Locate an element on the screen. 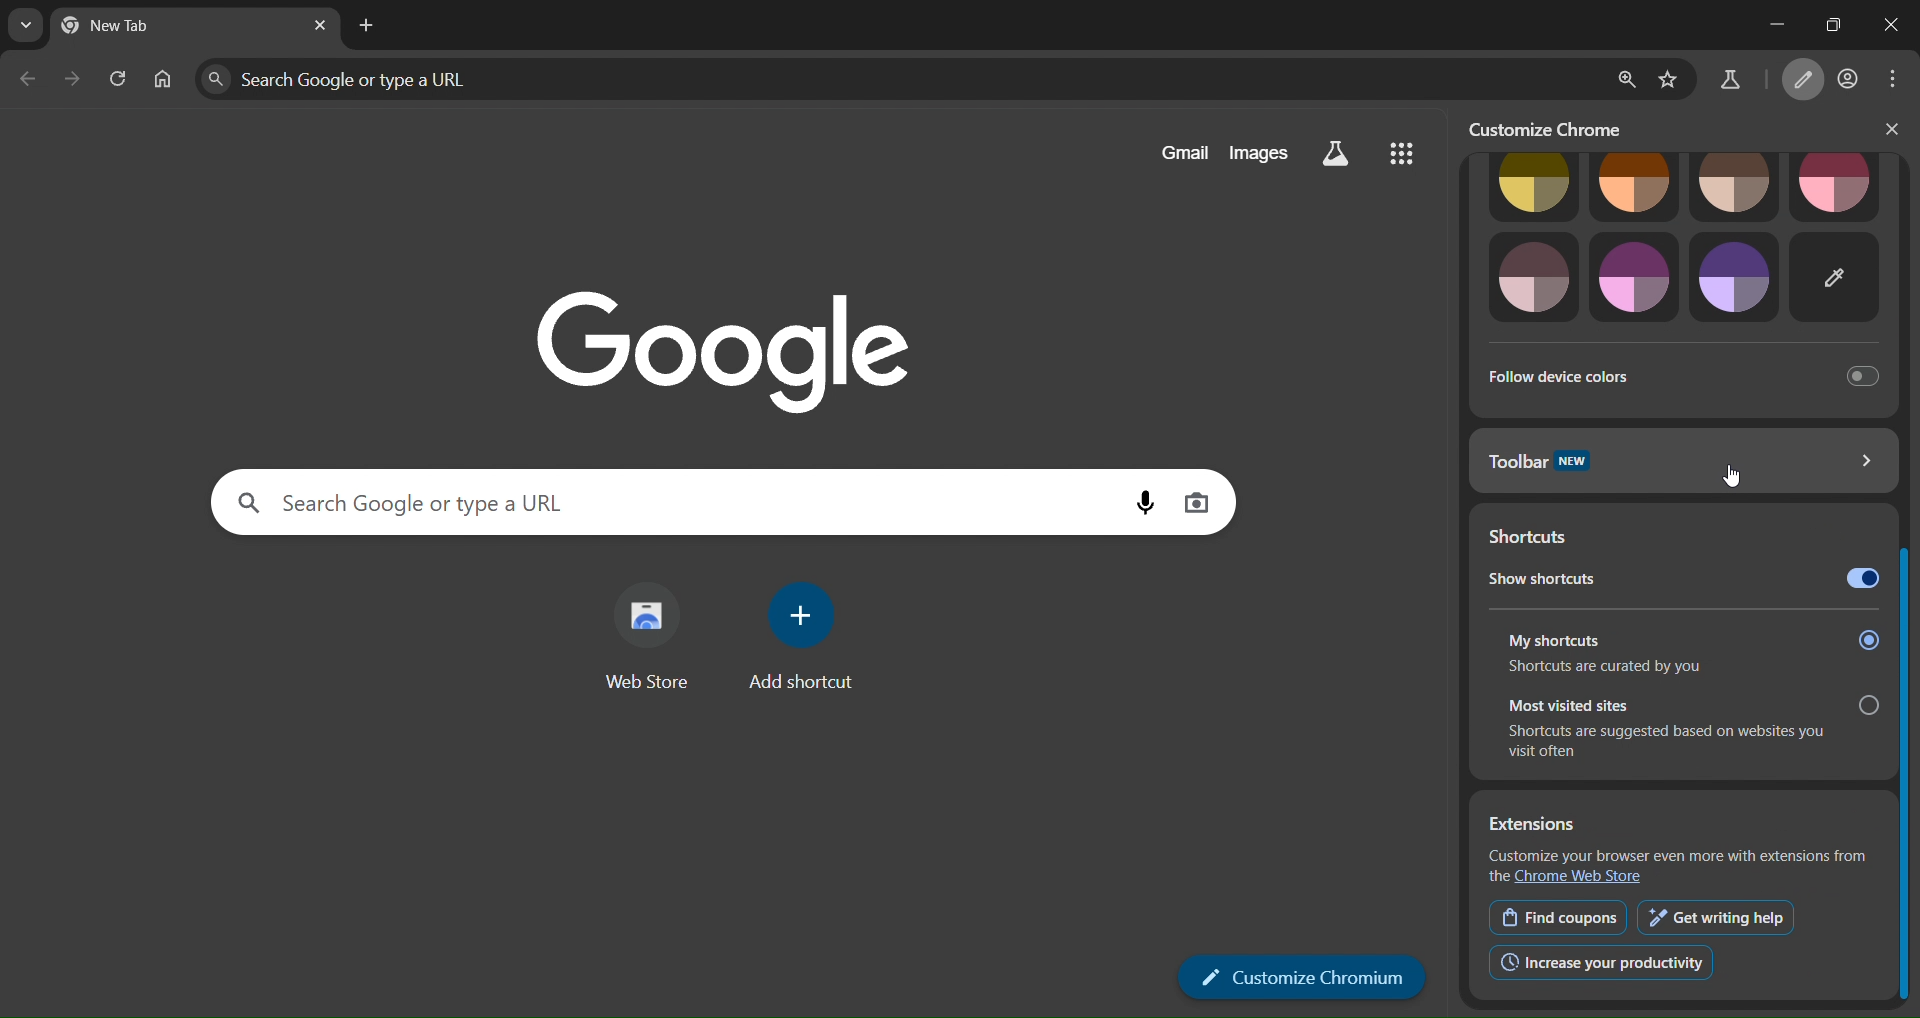 This screenshot has width=1920, height=1018. image with google text is located at coordinates (740, 342).